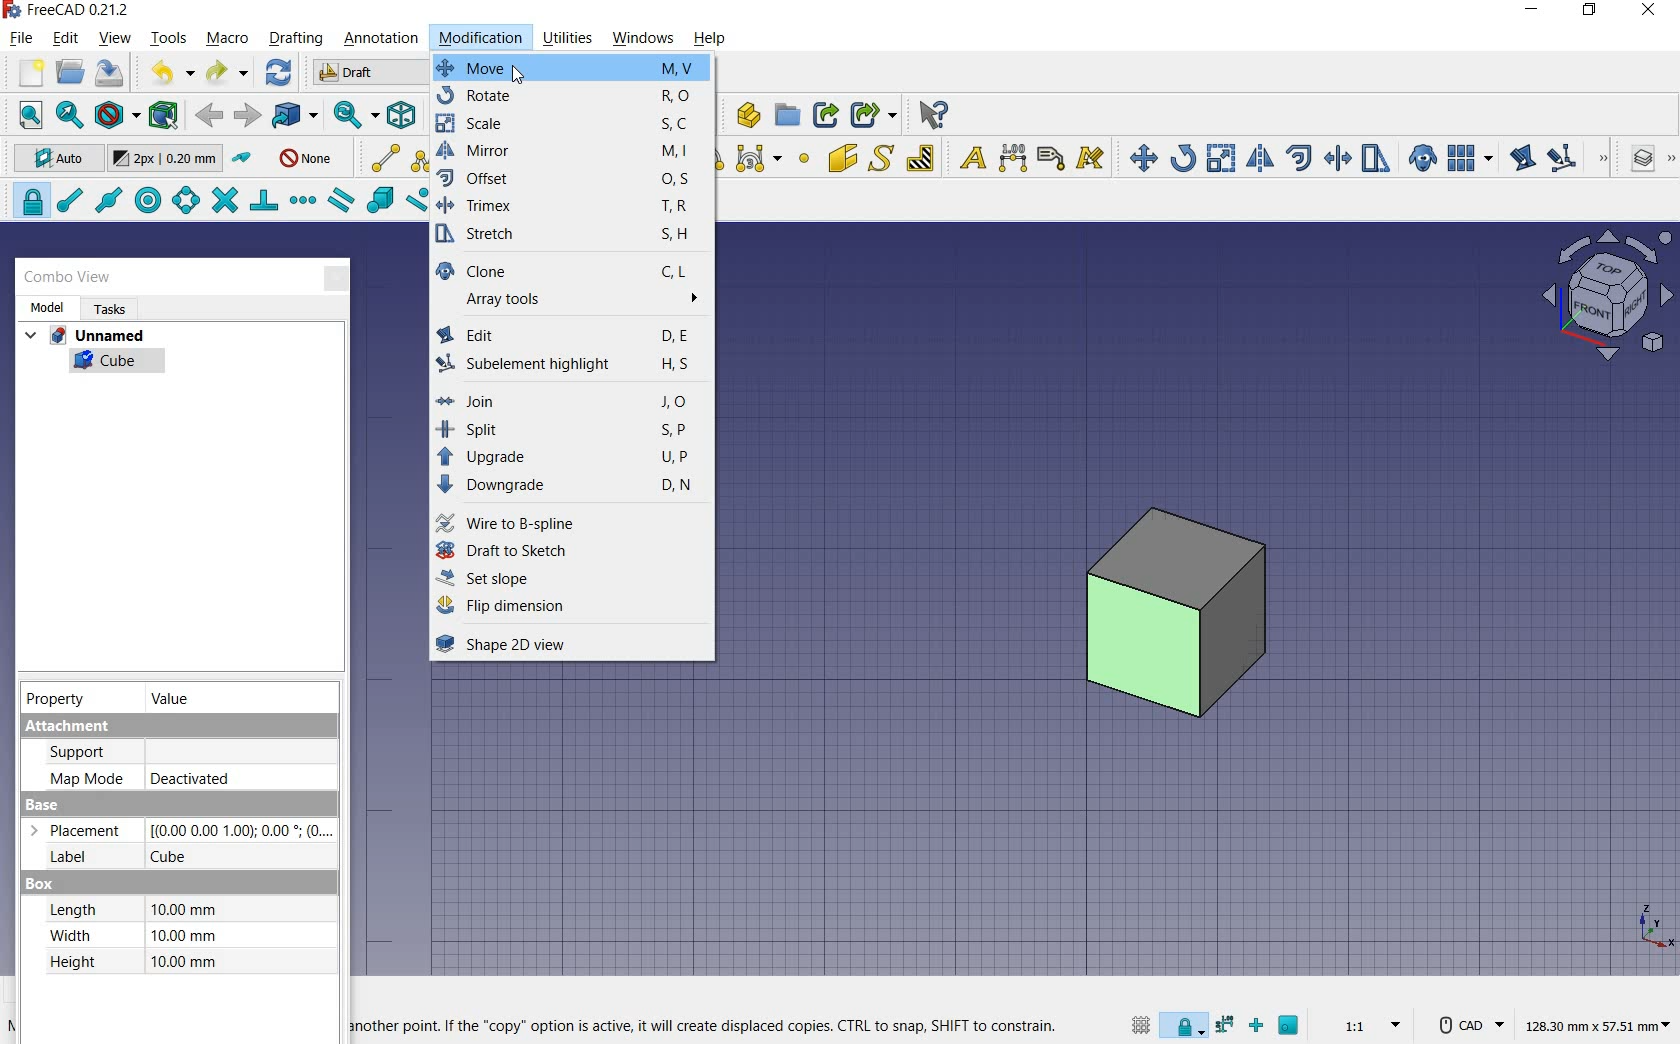 This screenshot has height=1044, width=1680. I want to click on redo, so click(224, 73).